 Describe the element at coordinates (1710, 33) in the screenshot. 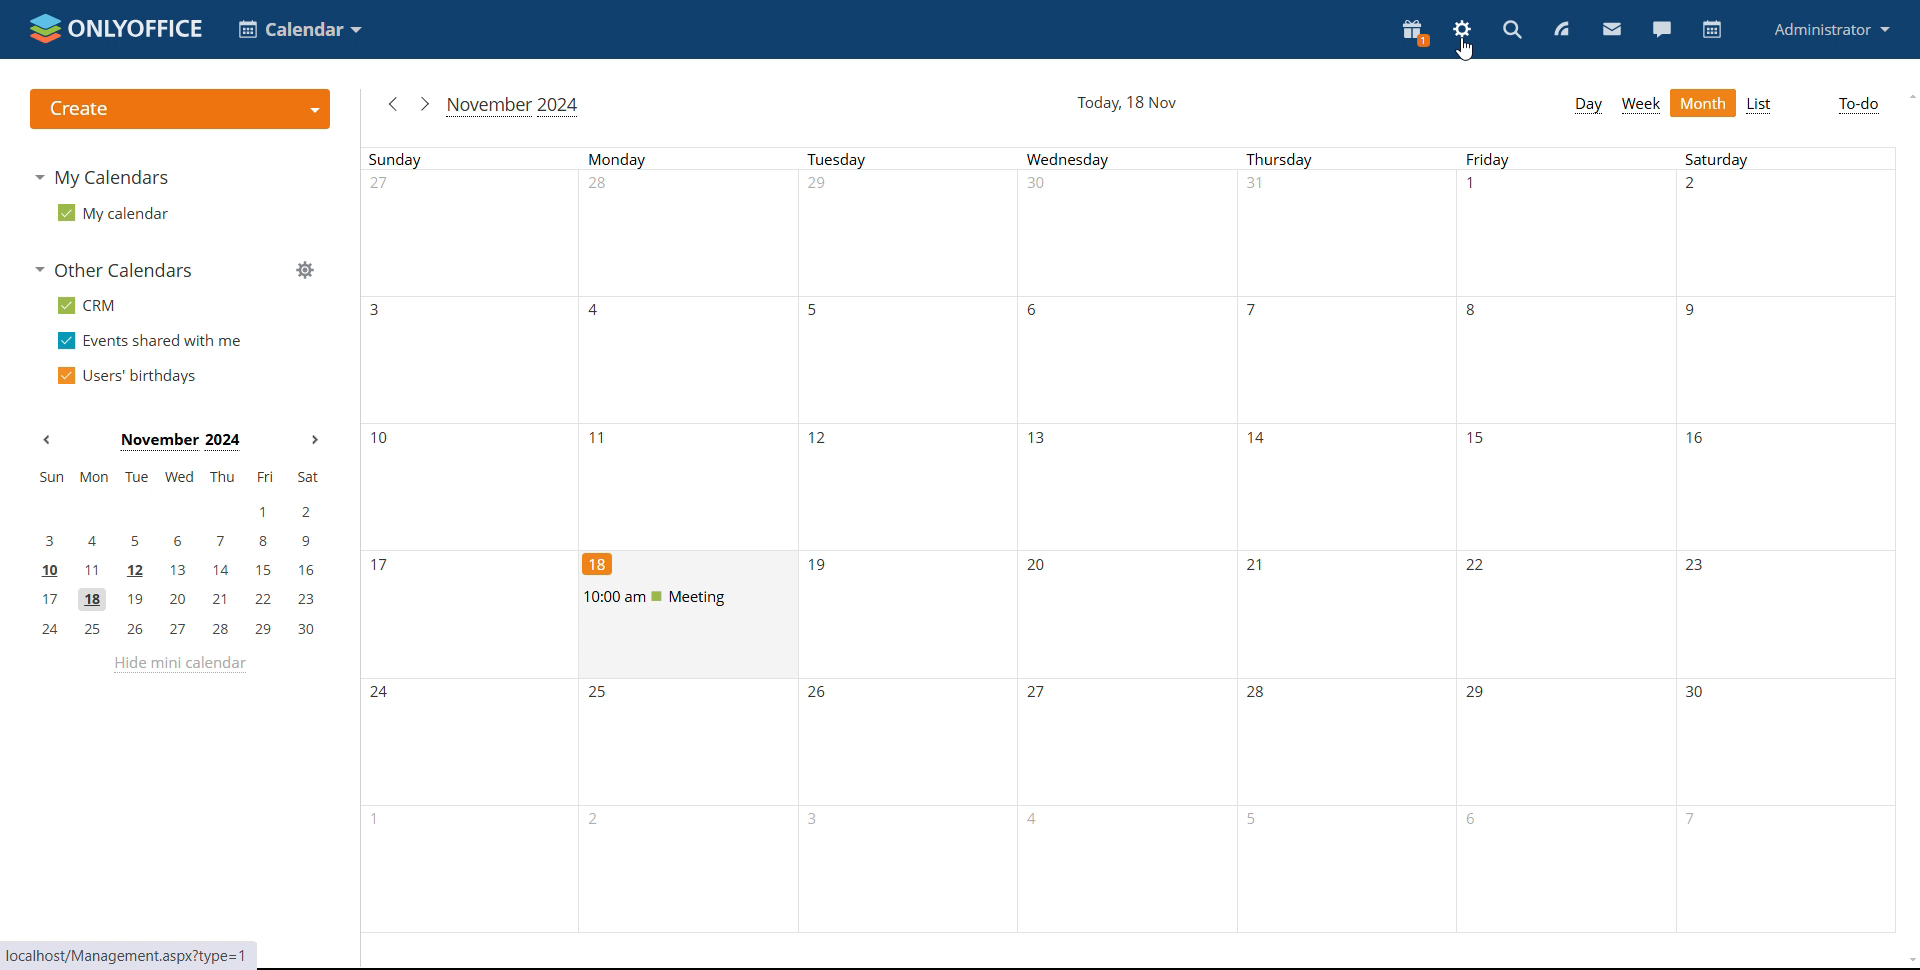

I see `calendar` at that location.